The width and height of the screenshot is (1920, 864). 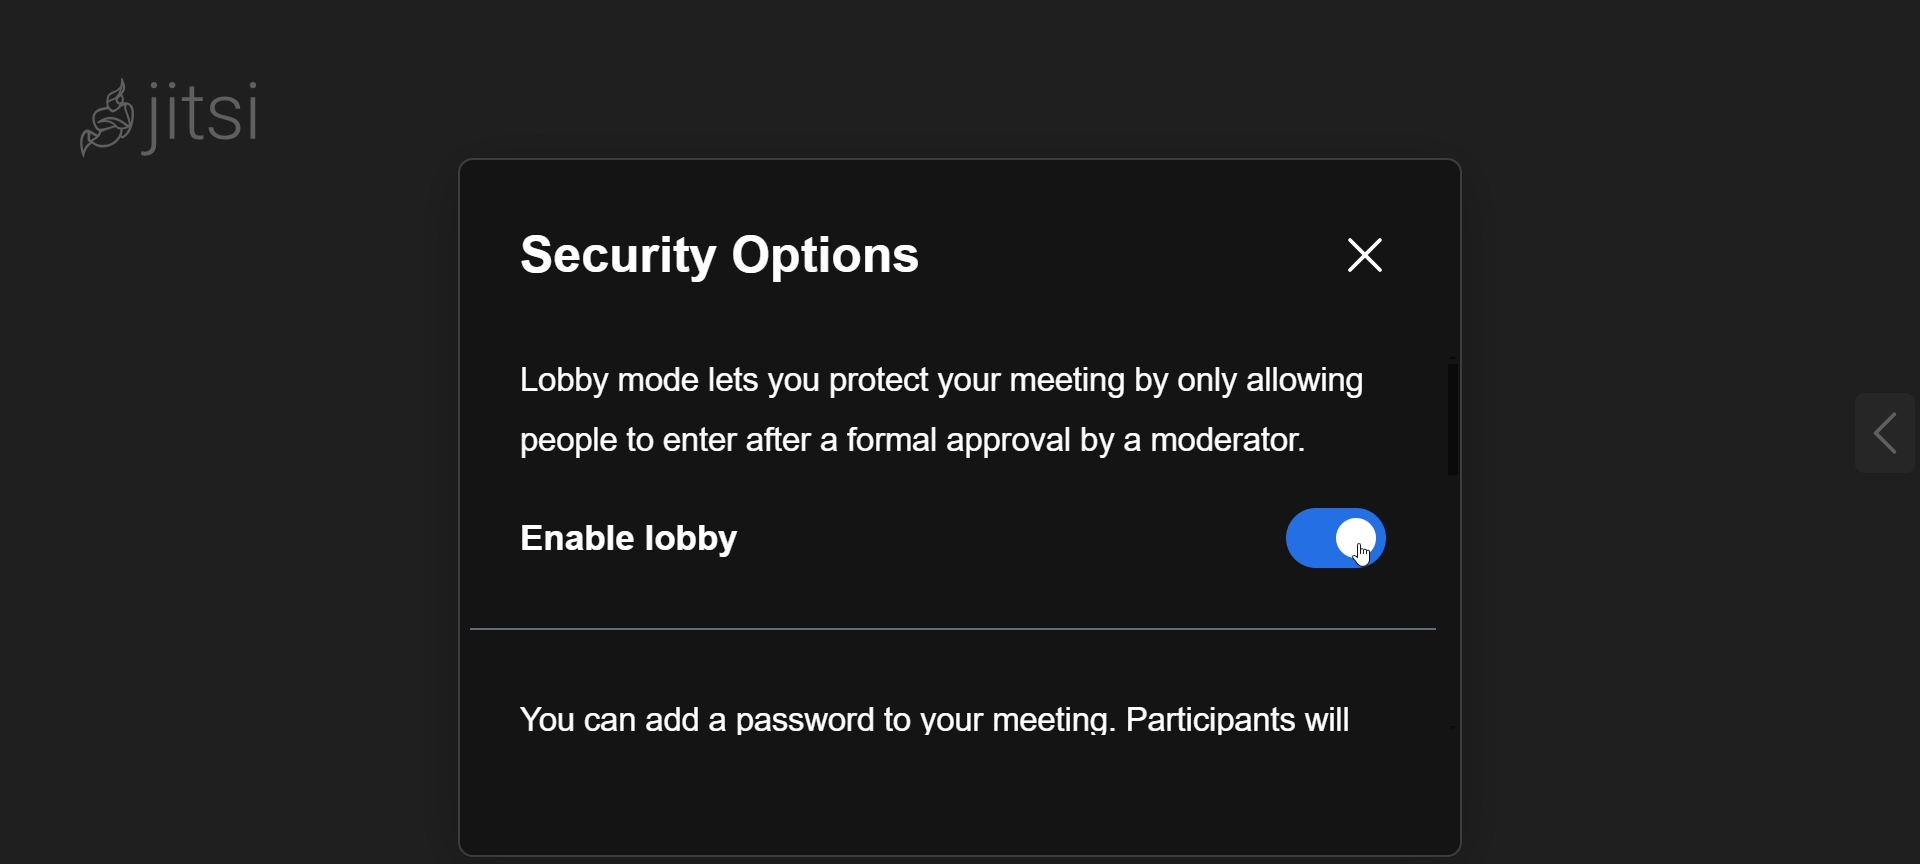 I want to click on "Enable Lobby" option enabled, so click(x=962, y=544).